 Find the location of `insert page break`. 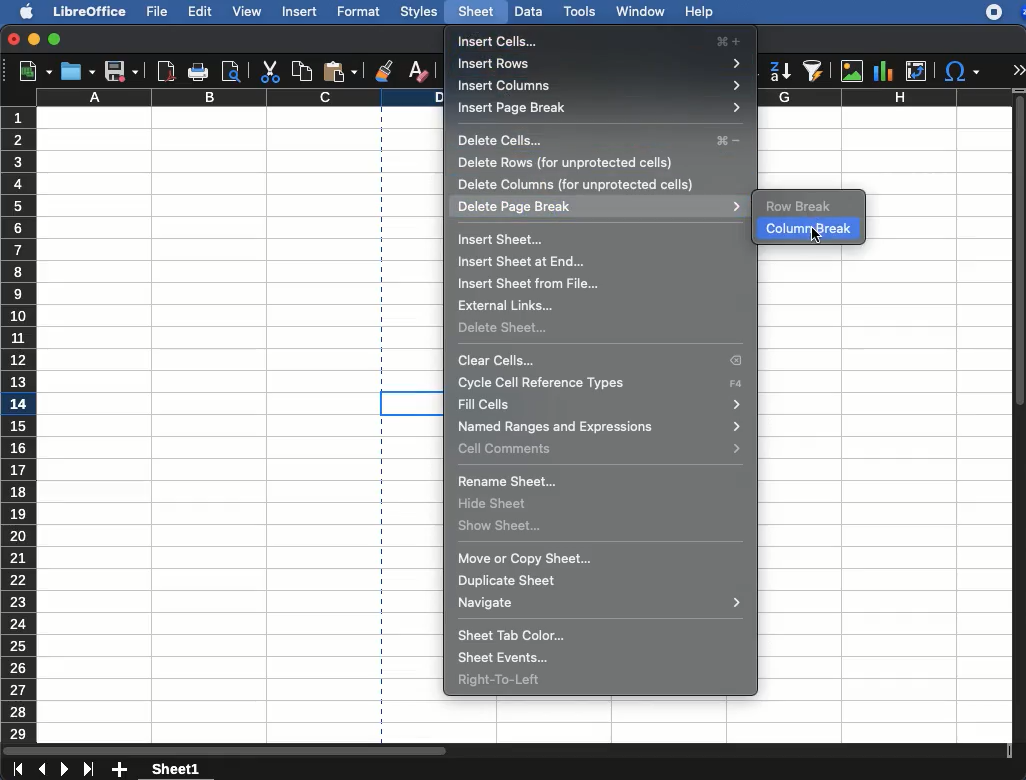

insert page break is located at coordinates (600, 109).